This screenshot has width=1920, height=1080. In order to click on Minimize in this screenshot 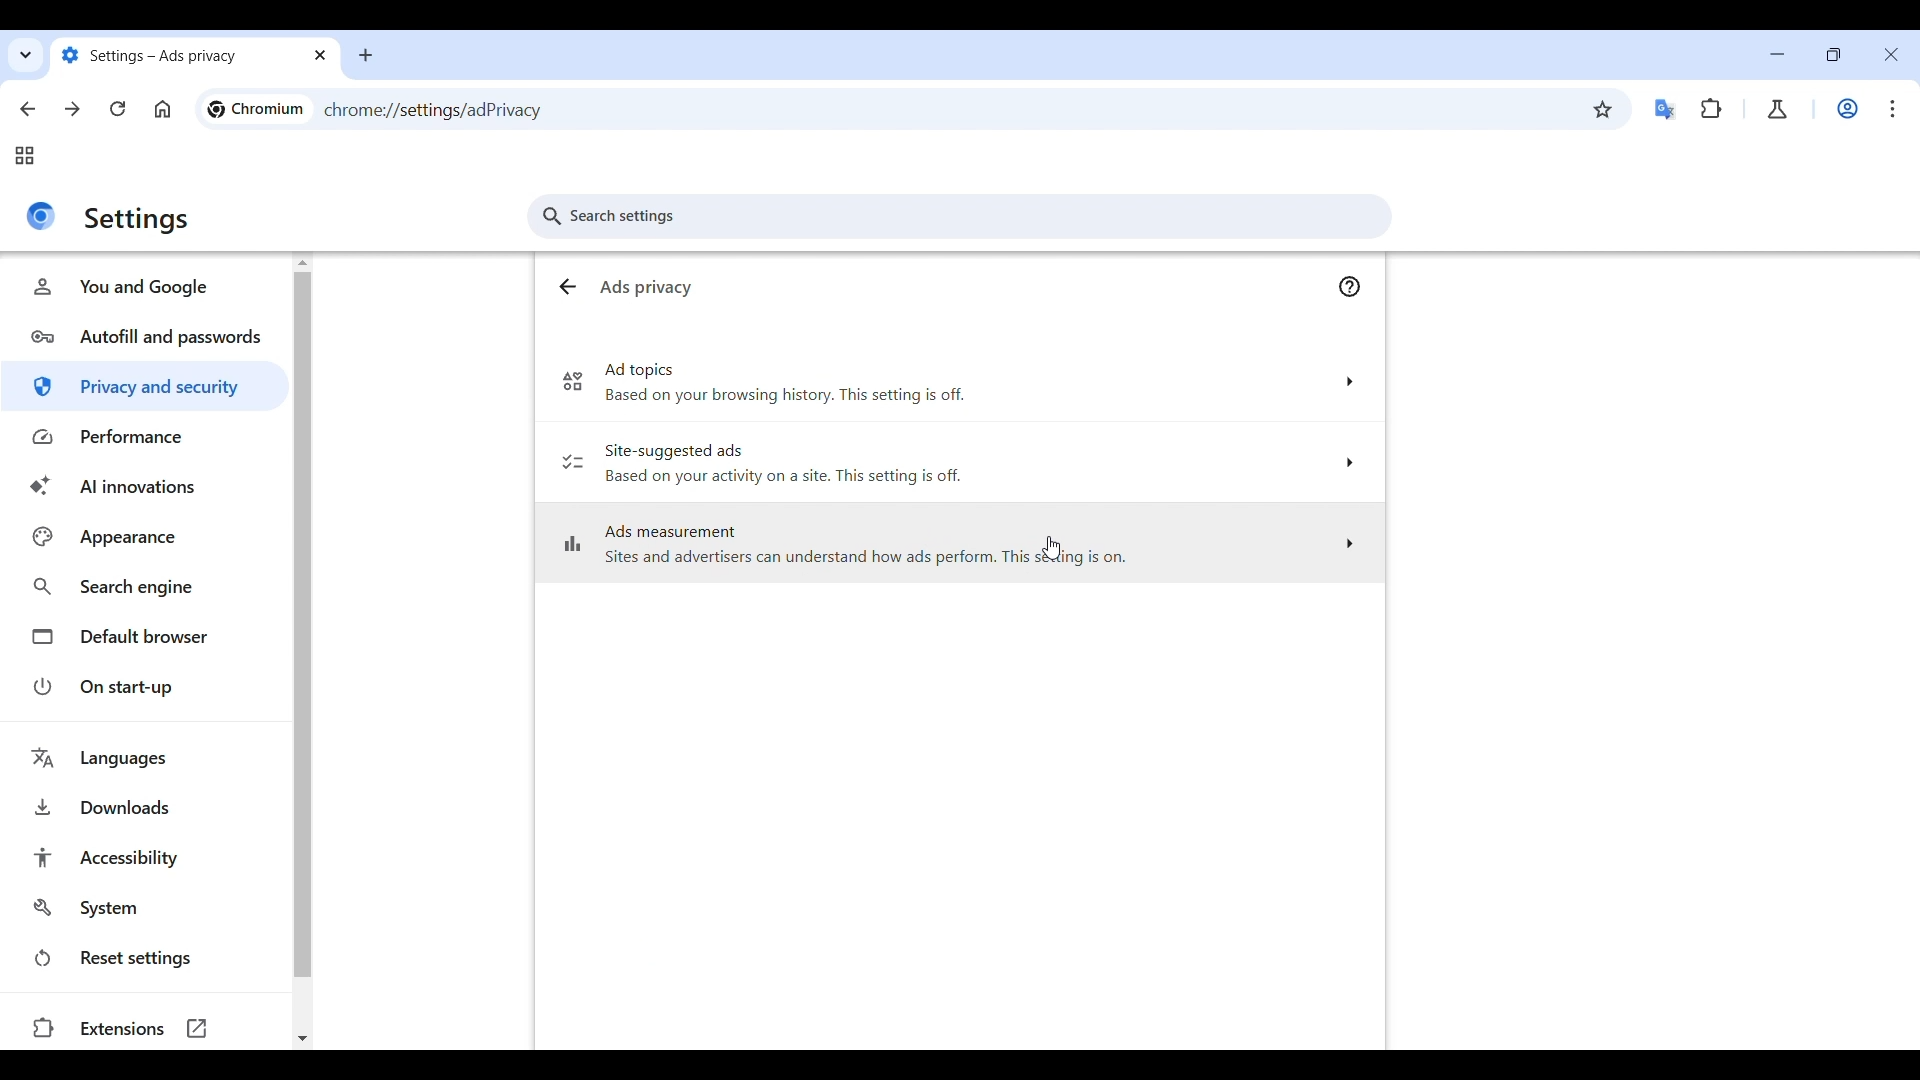, I will do `click(1777, 54)`.